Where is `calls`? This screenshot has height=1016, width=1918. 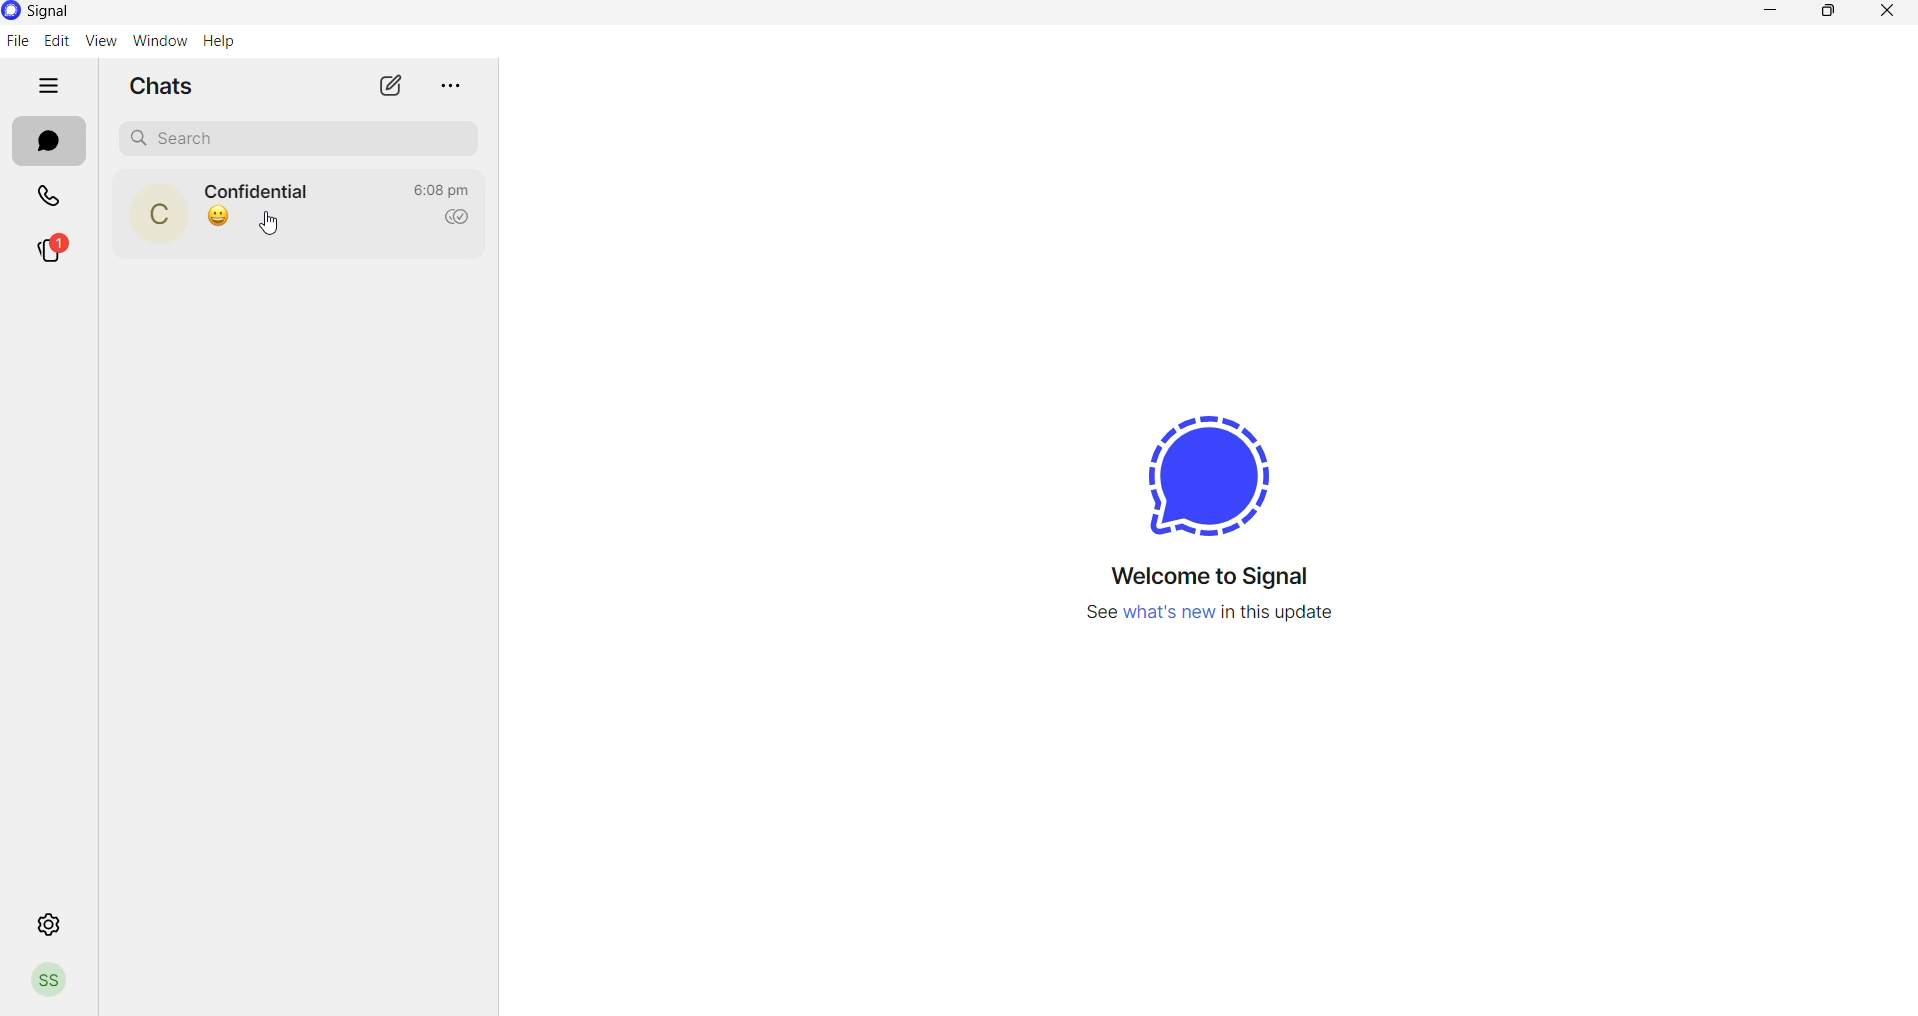 calls is located at coordinates (49, 194).